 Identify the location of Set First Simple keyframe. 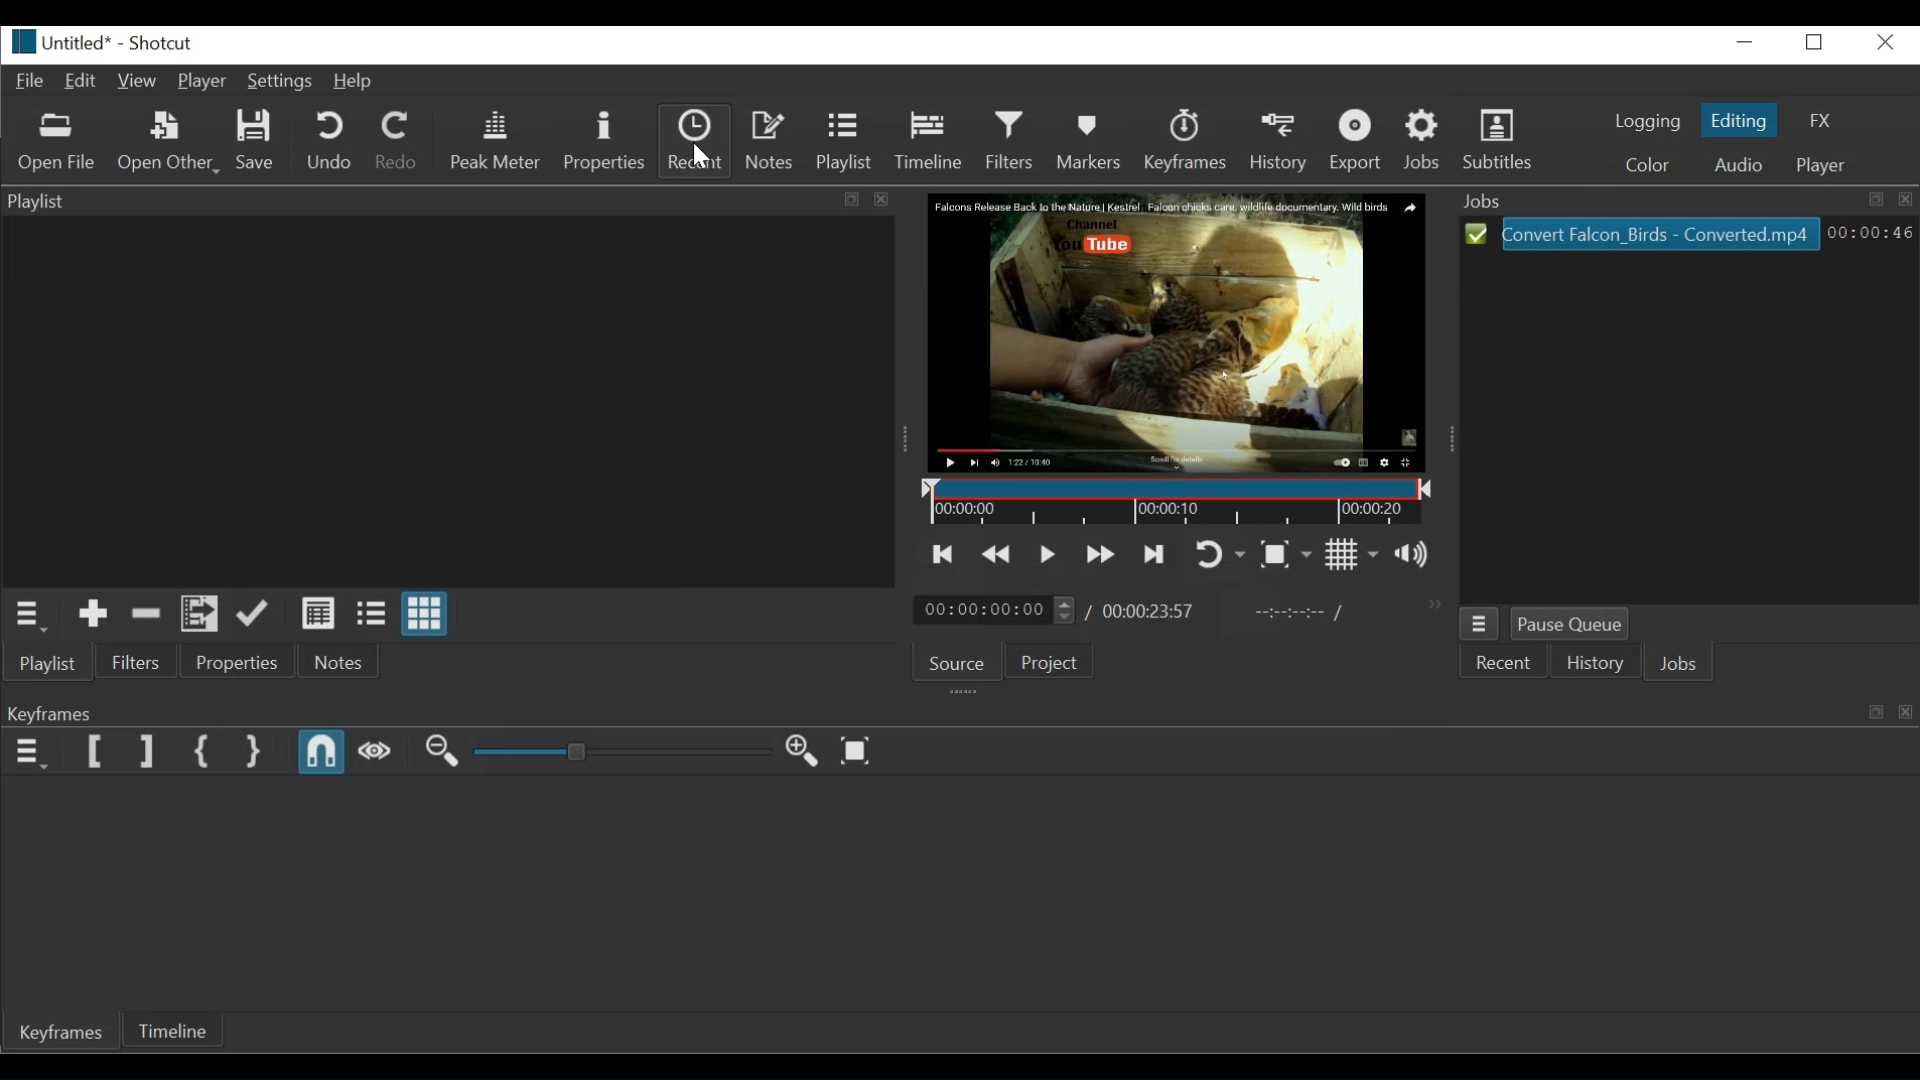
(201, 753).